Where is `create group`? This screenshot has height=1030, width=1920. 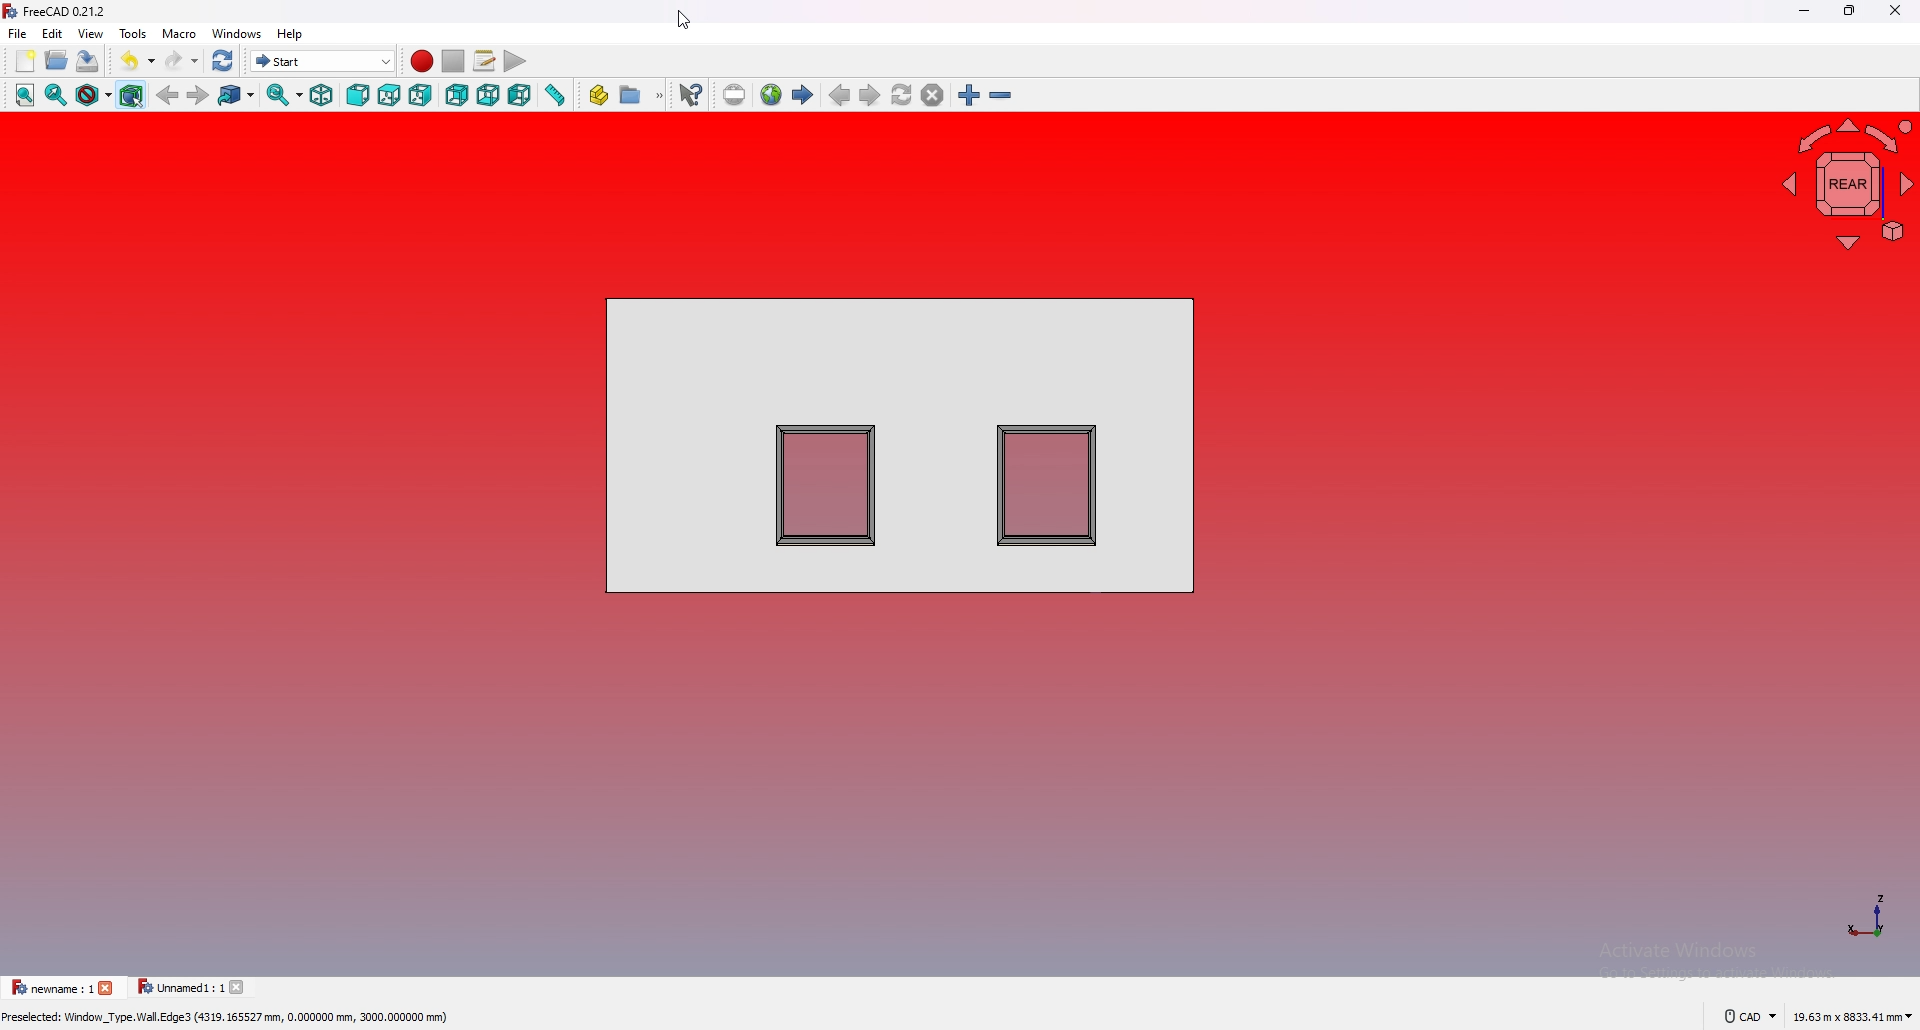
create group is located at coordinates (642, 94).